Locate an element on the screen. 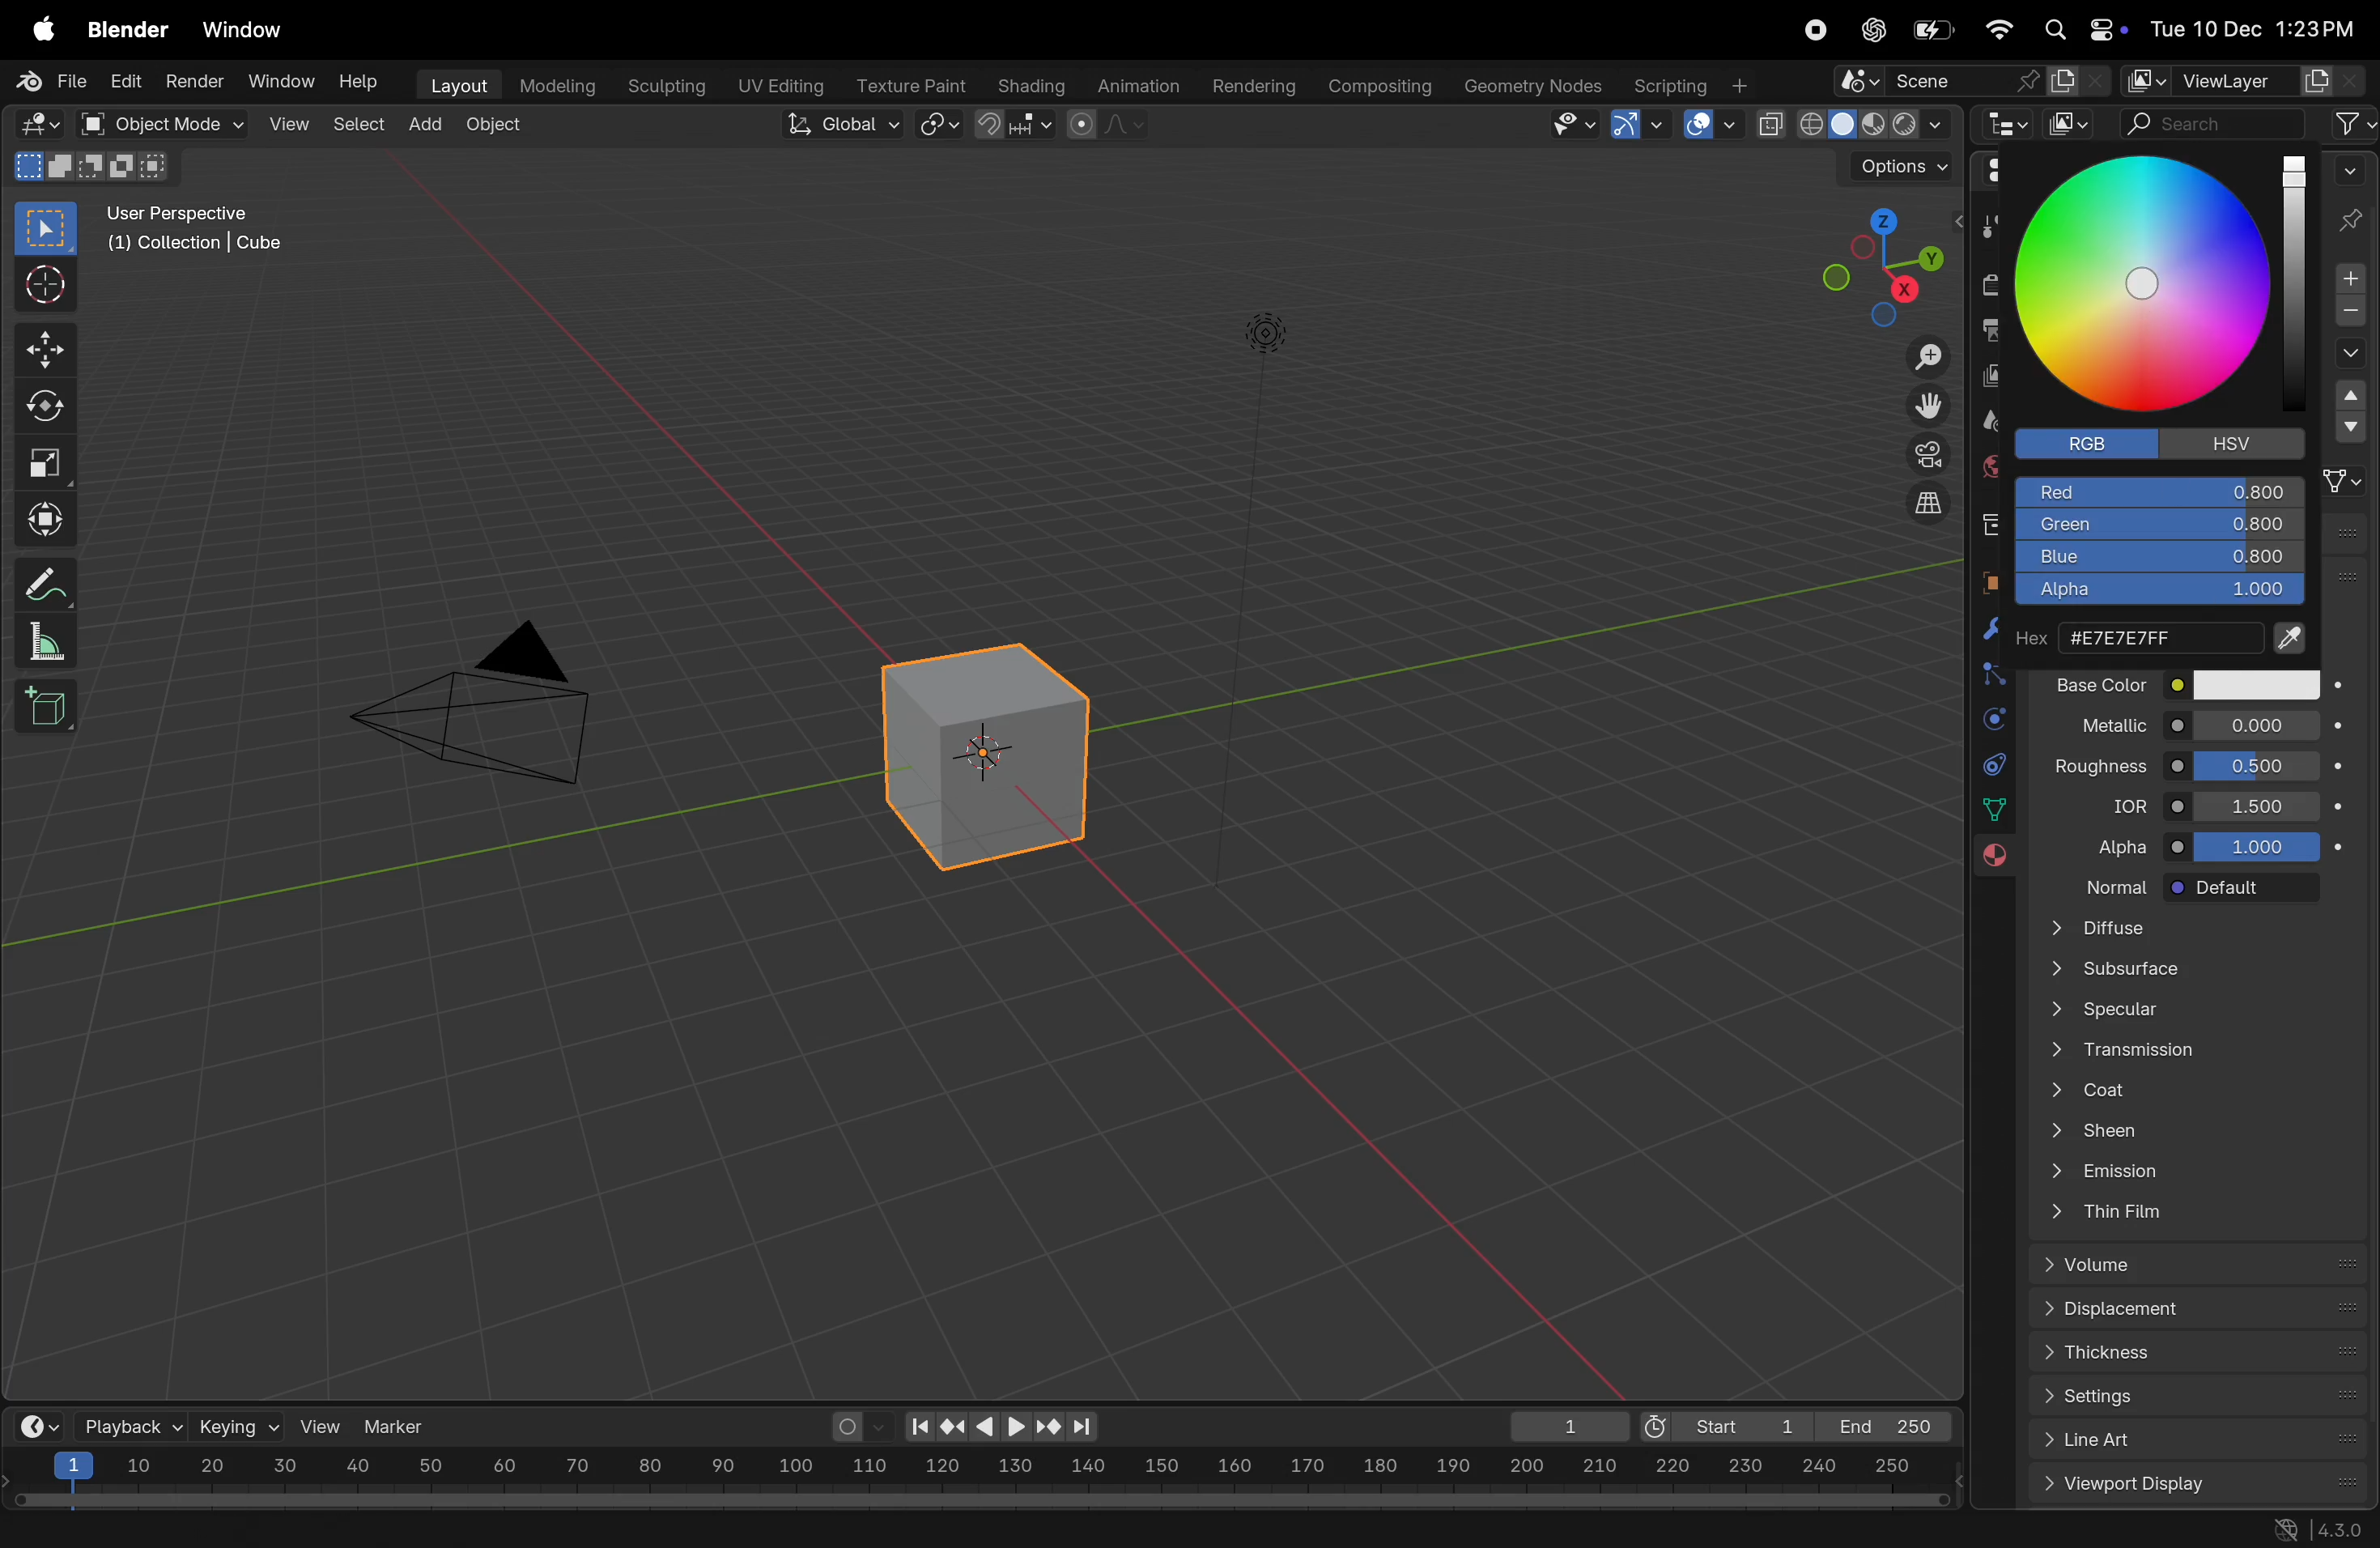 This screenshot has width=2380, height=1548. auto keying is located at coordinates (856, 1426).